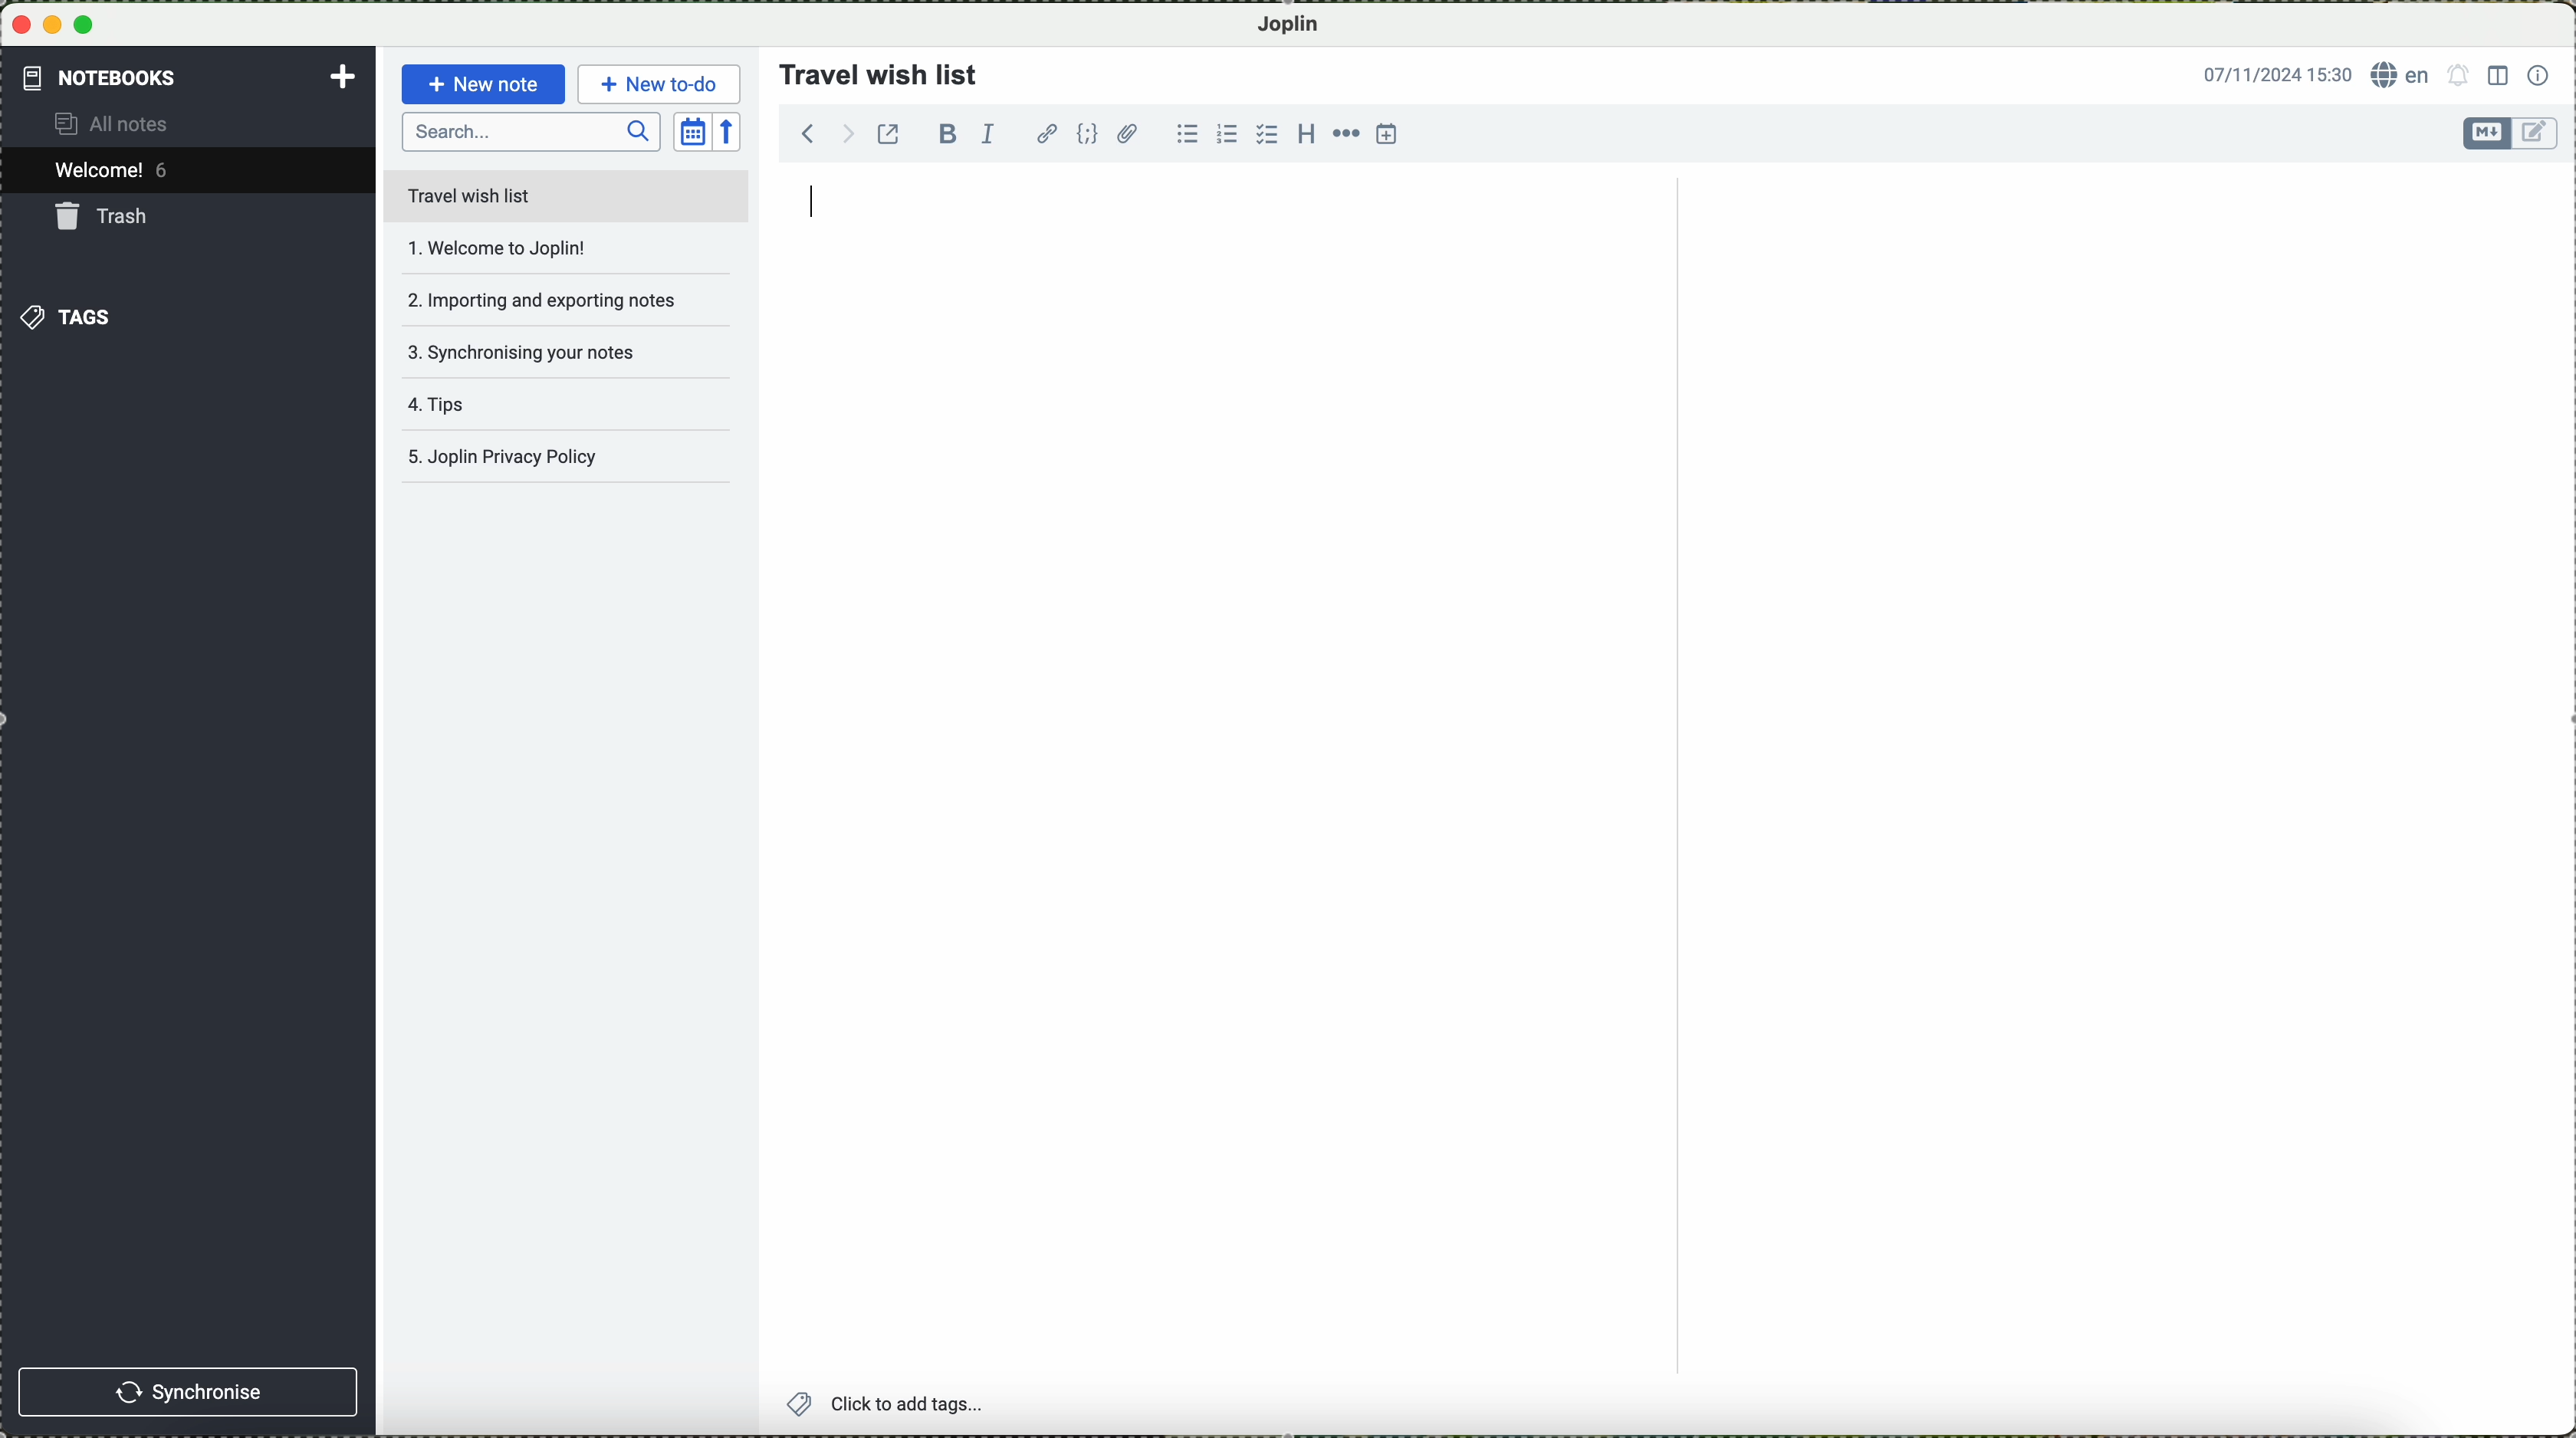  I want to click on toggle external editing, so click(893, 141).